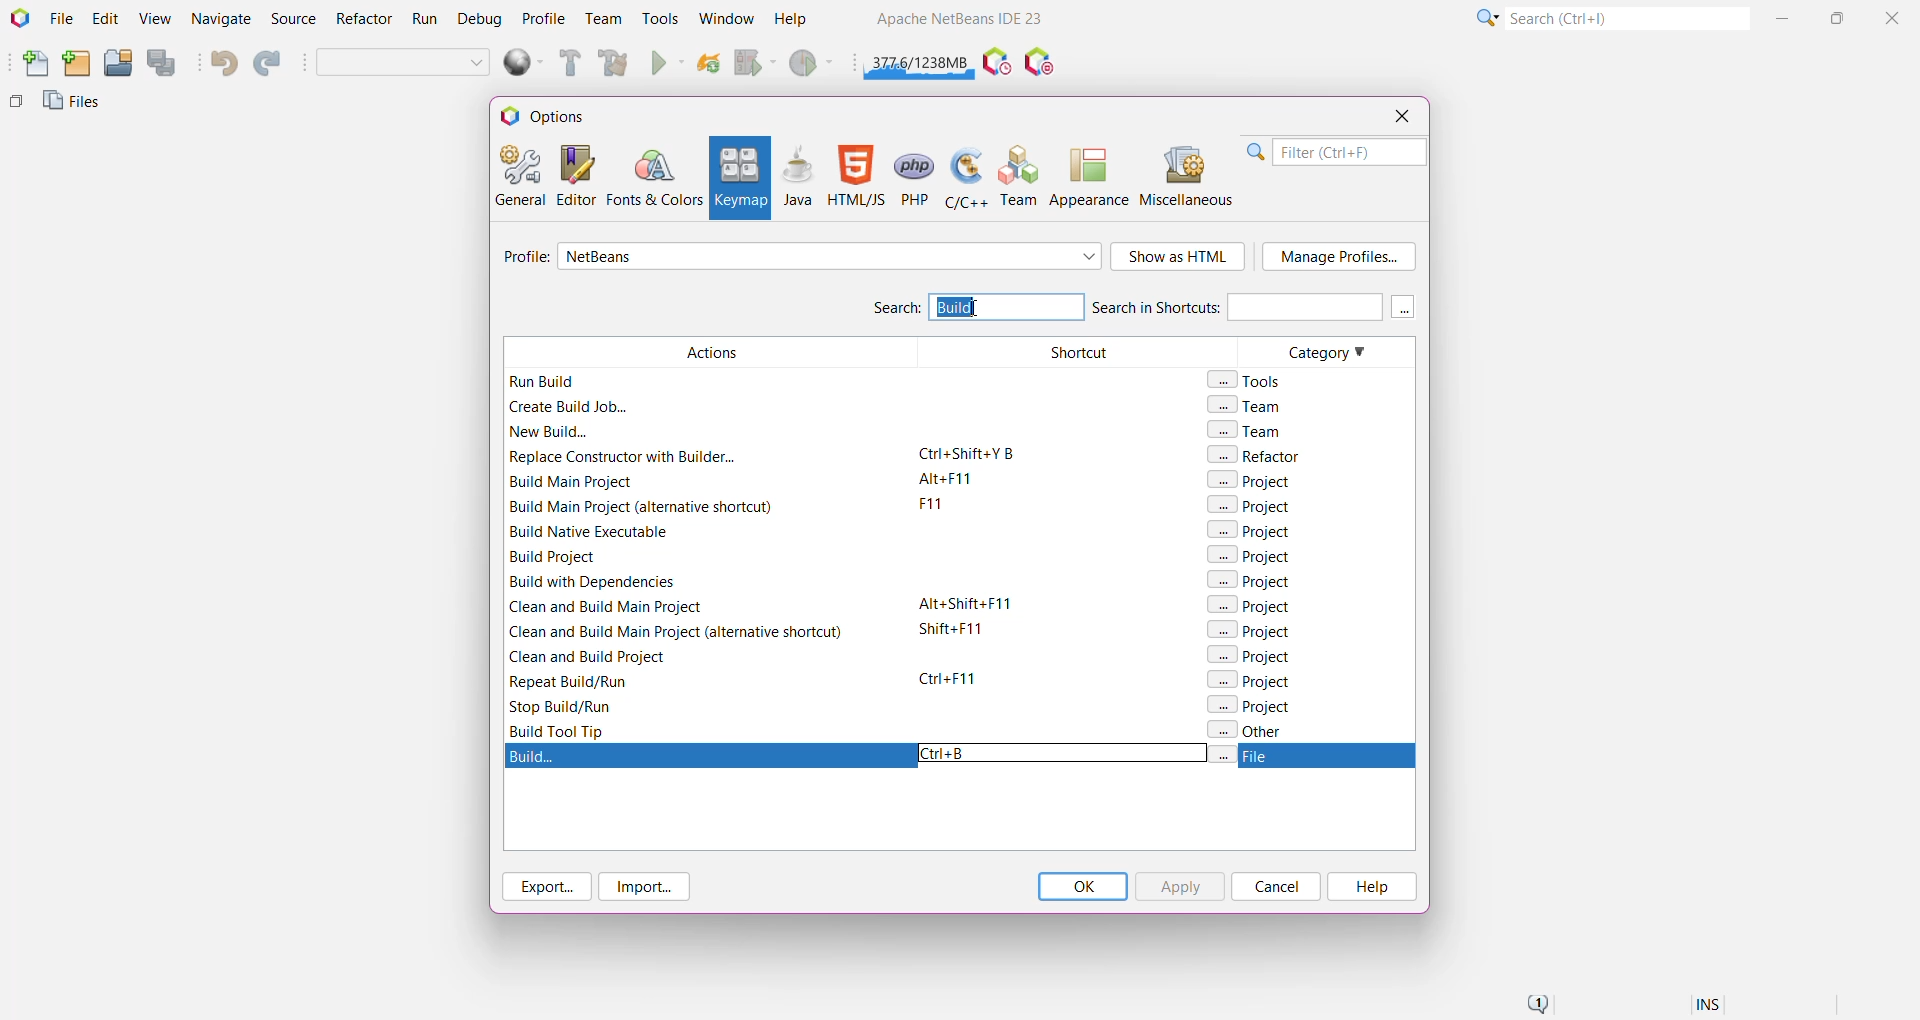  What do you see at coordinates (1895, 17) in the screenshot?
I see `Close` at bounding box center [1895, 17].